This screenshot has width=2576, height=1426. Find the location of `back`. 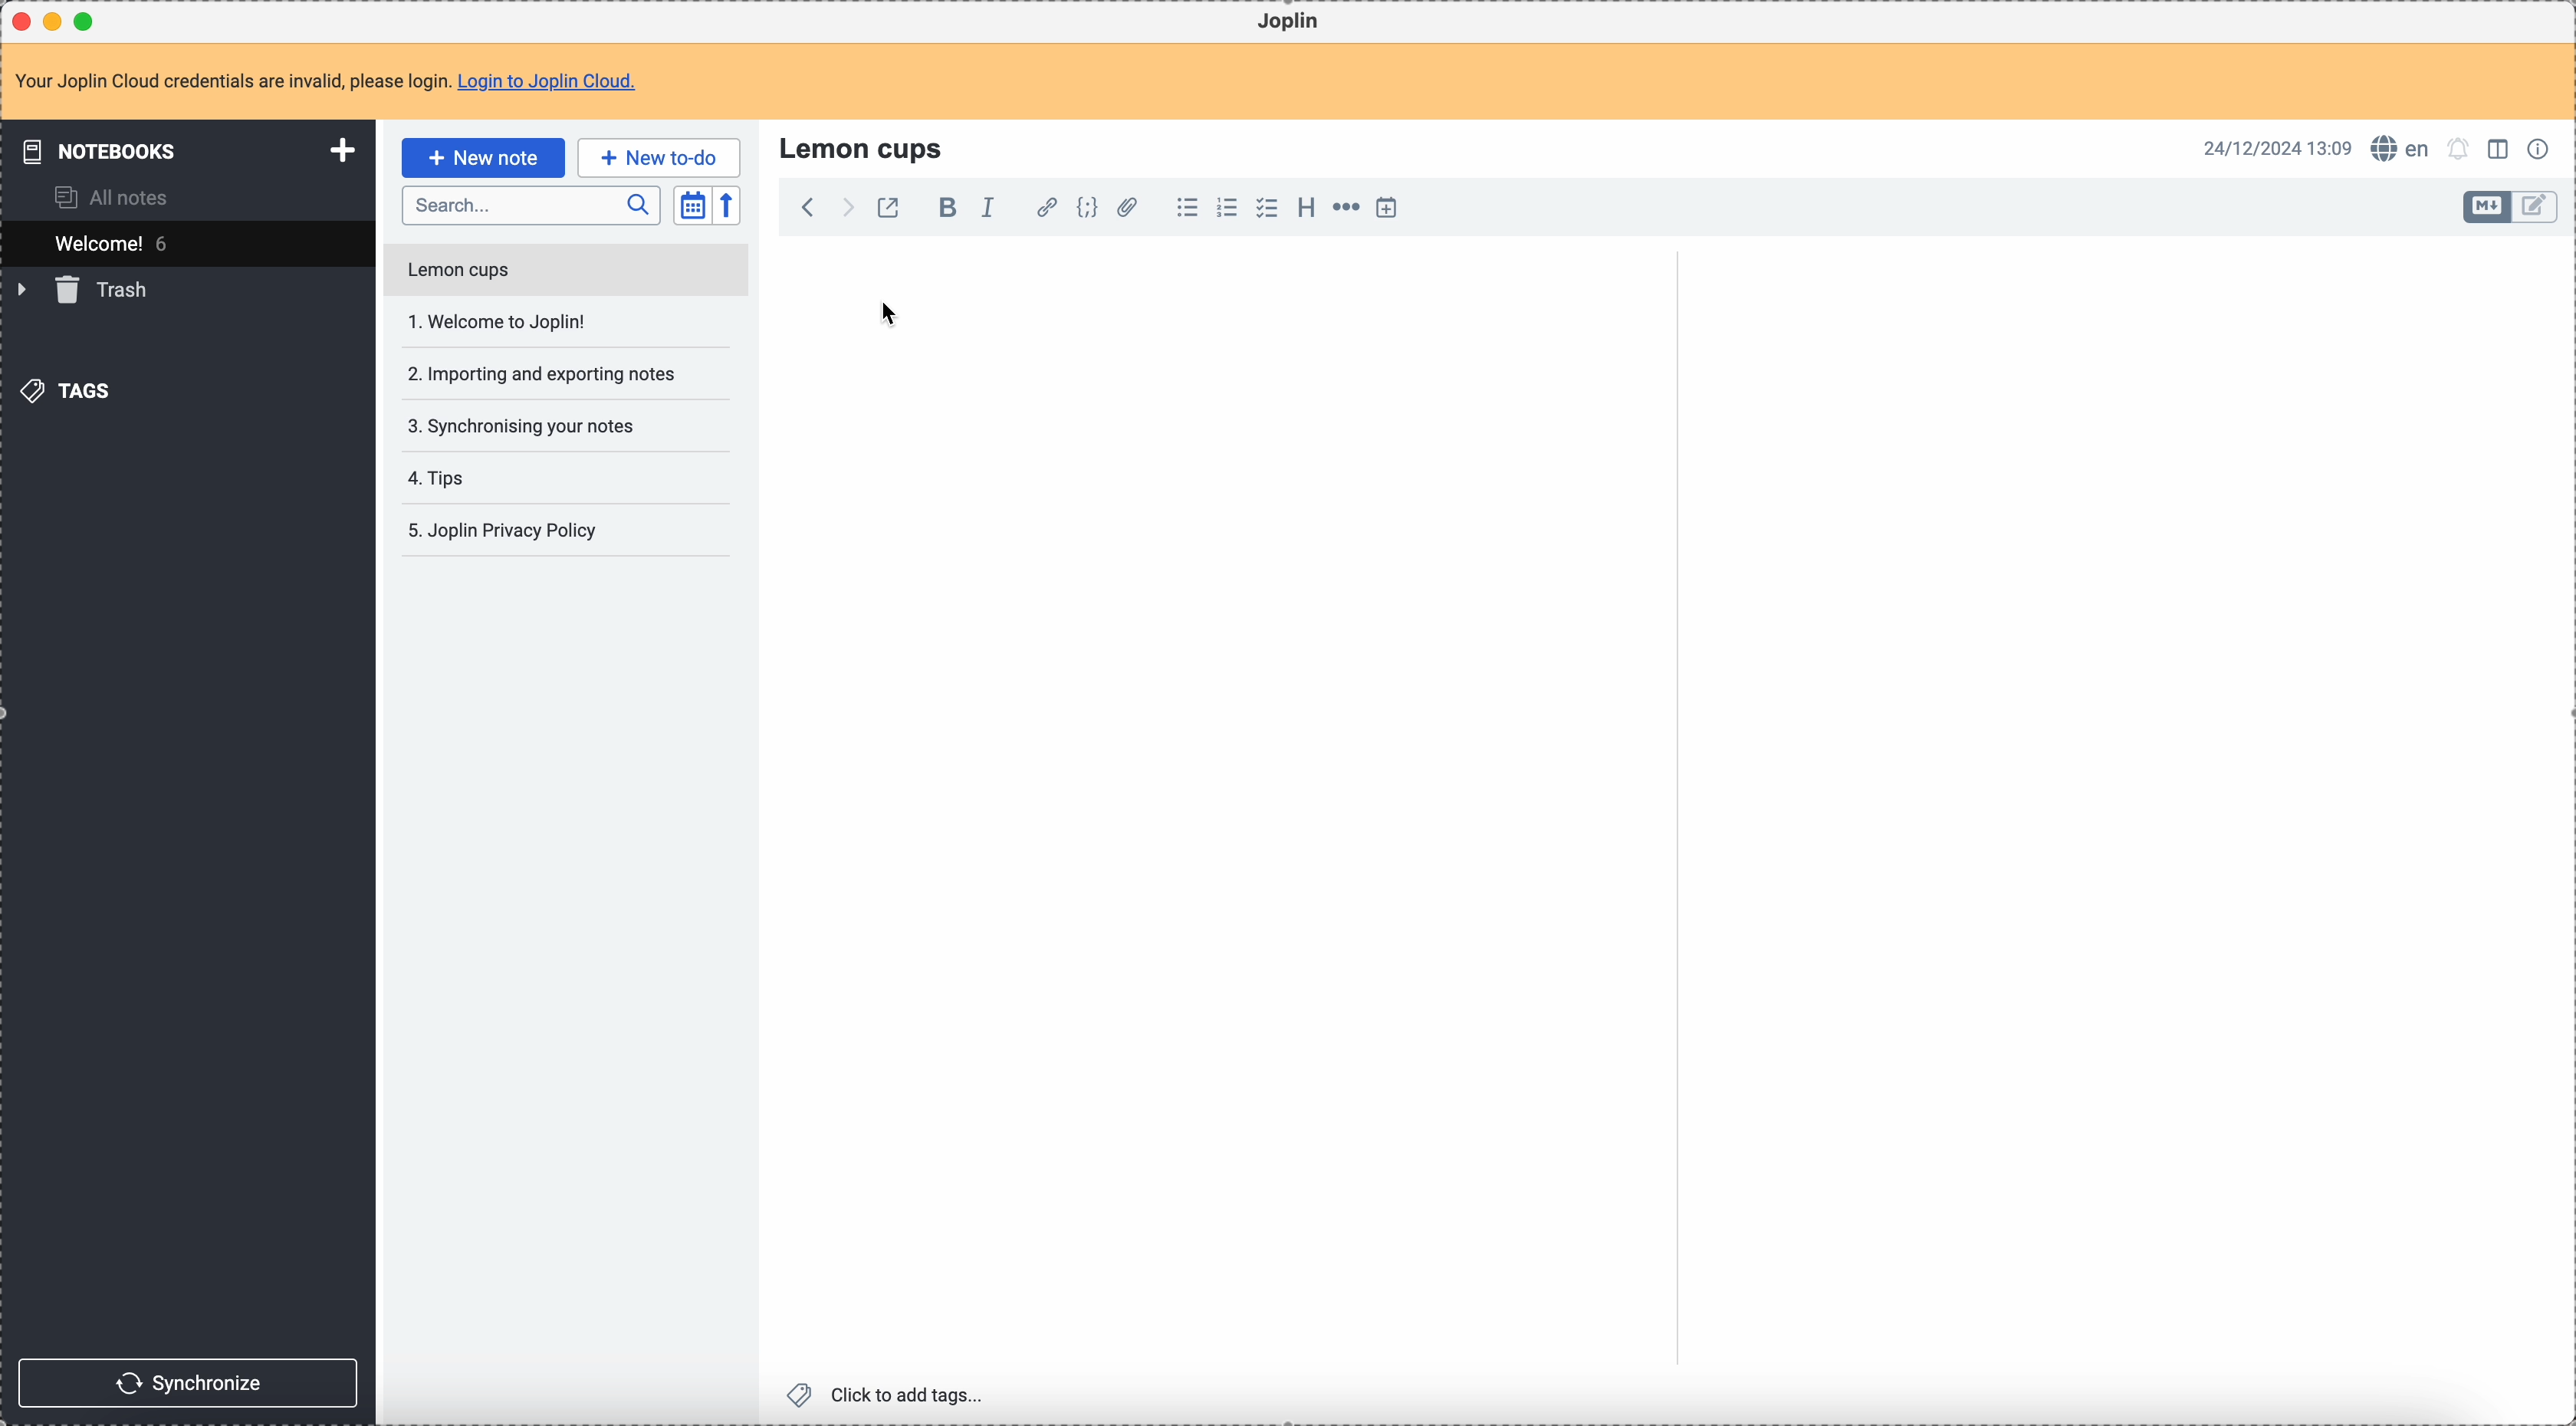

back is located at coordinates (807, 207).